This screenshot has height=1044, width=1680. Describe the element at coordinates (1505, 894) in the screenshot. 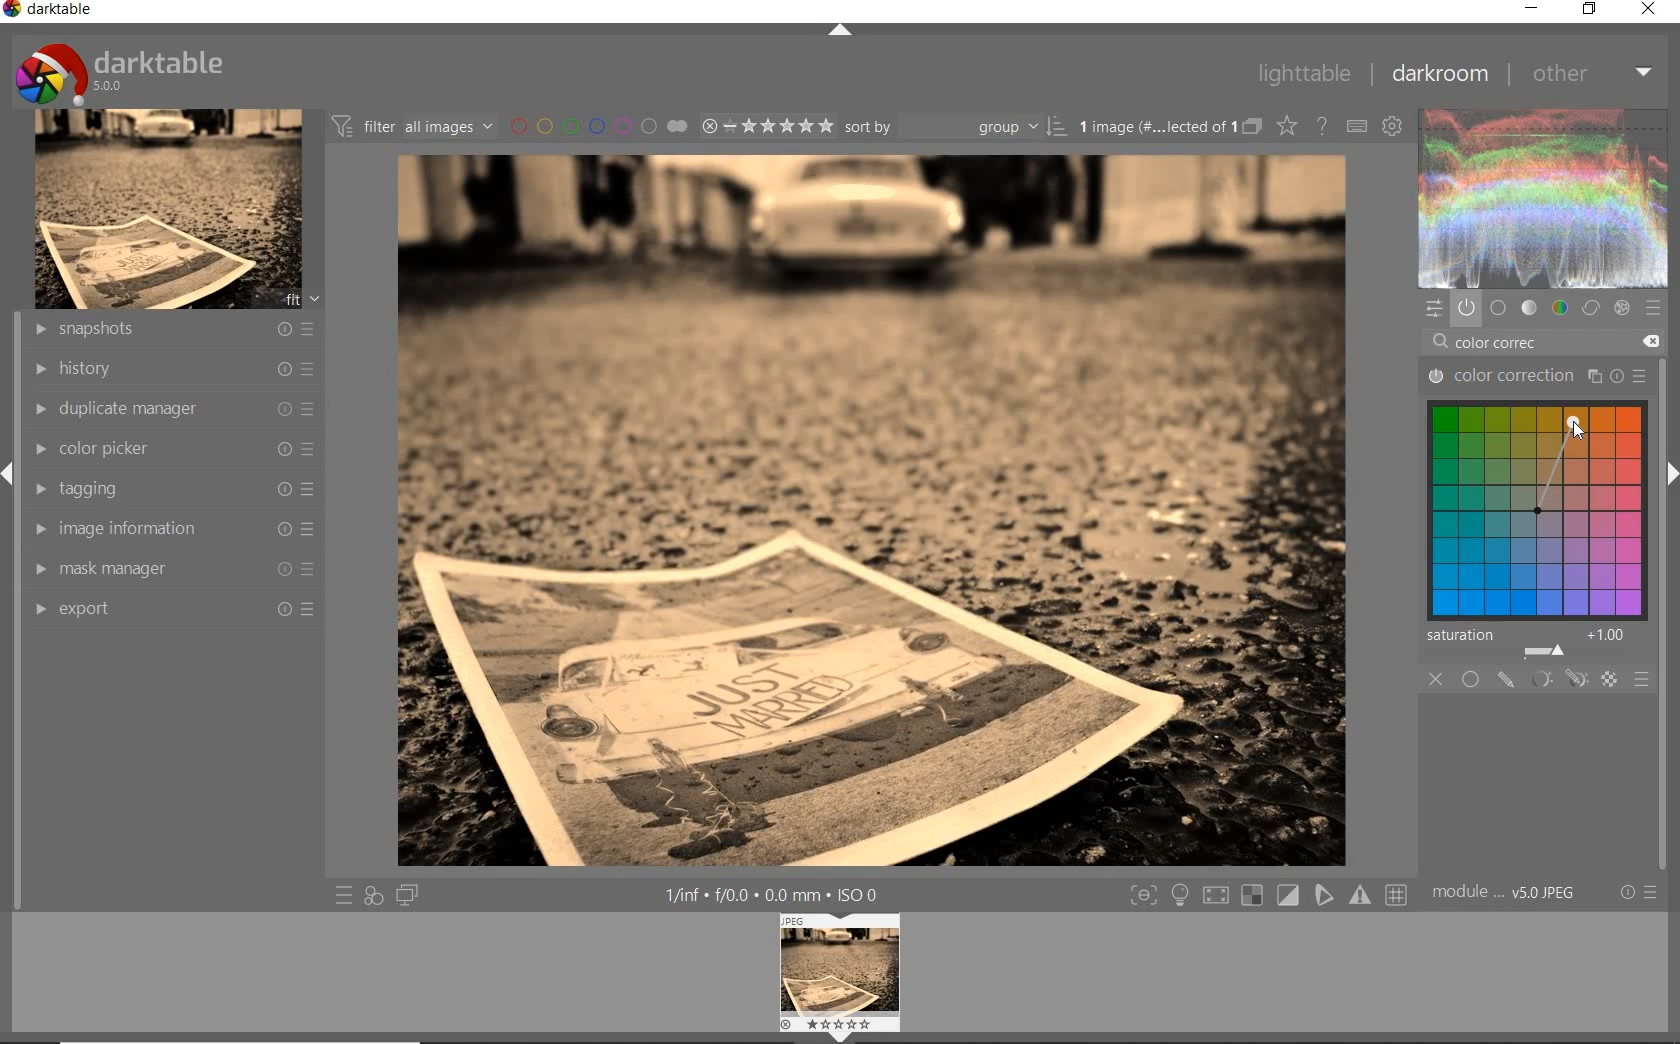

I see `model order` at that location.